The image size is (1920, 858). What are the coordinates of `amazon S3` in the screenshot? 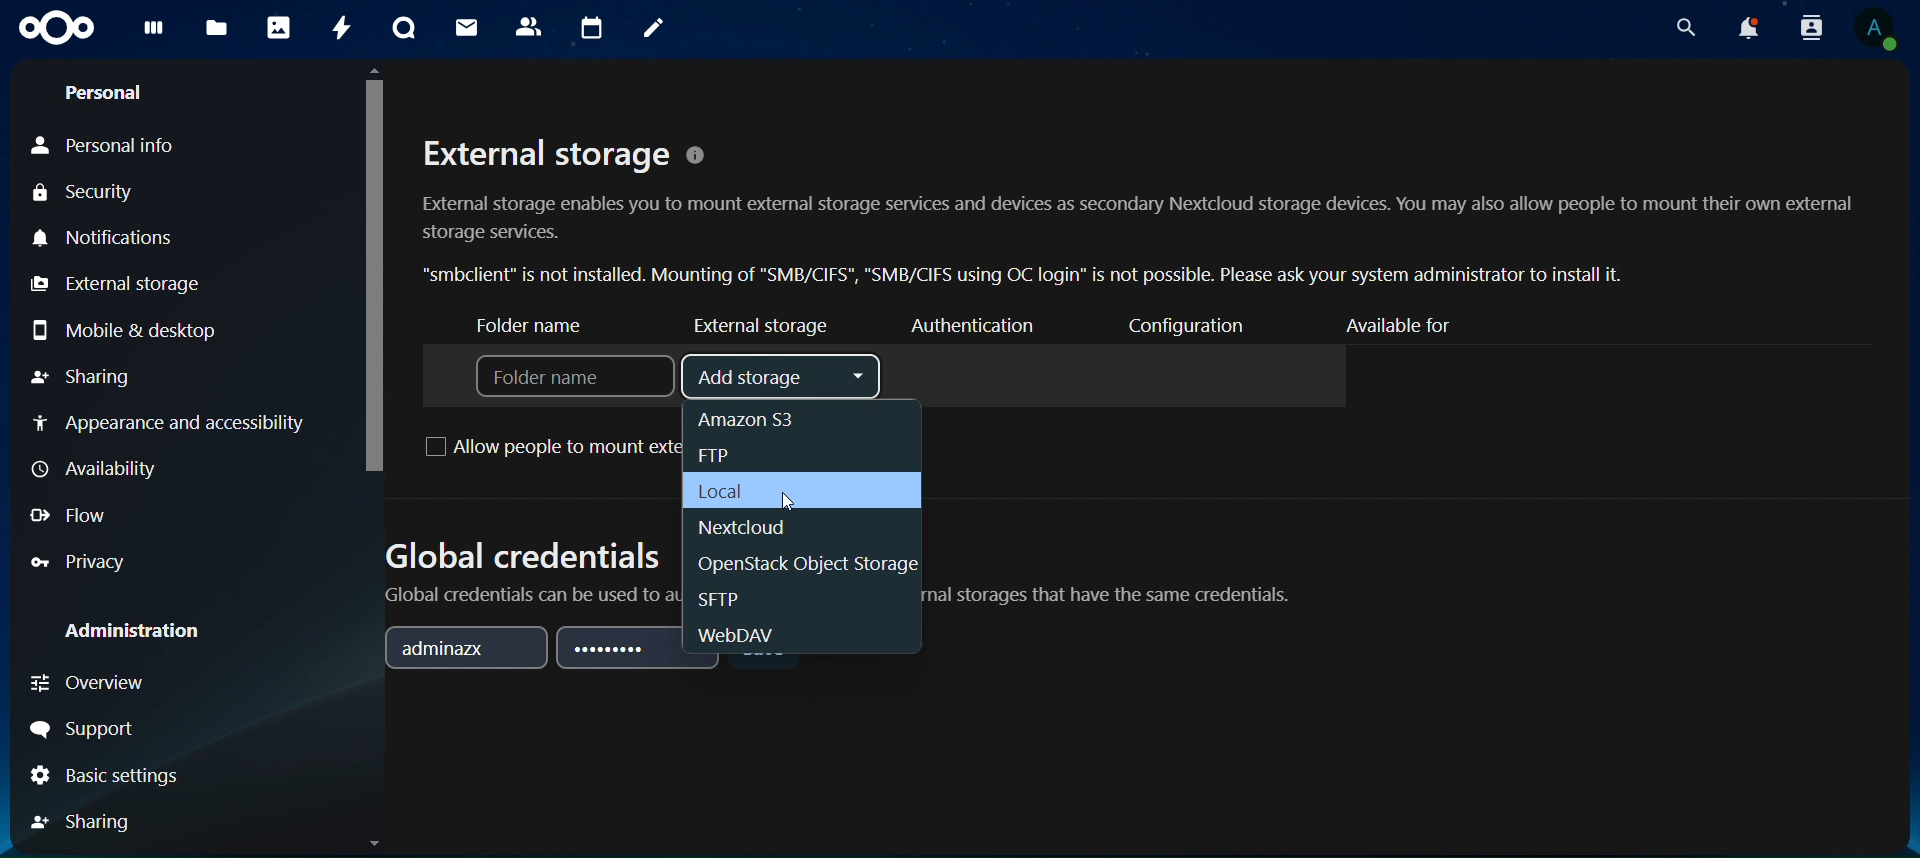 It's located at (754, 419).